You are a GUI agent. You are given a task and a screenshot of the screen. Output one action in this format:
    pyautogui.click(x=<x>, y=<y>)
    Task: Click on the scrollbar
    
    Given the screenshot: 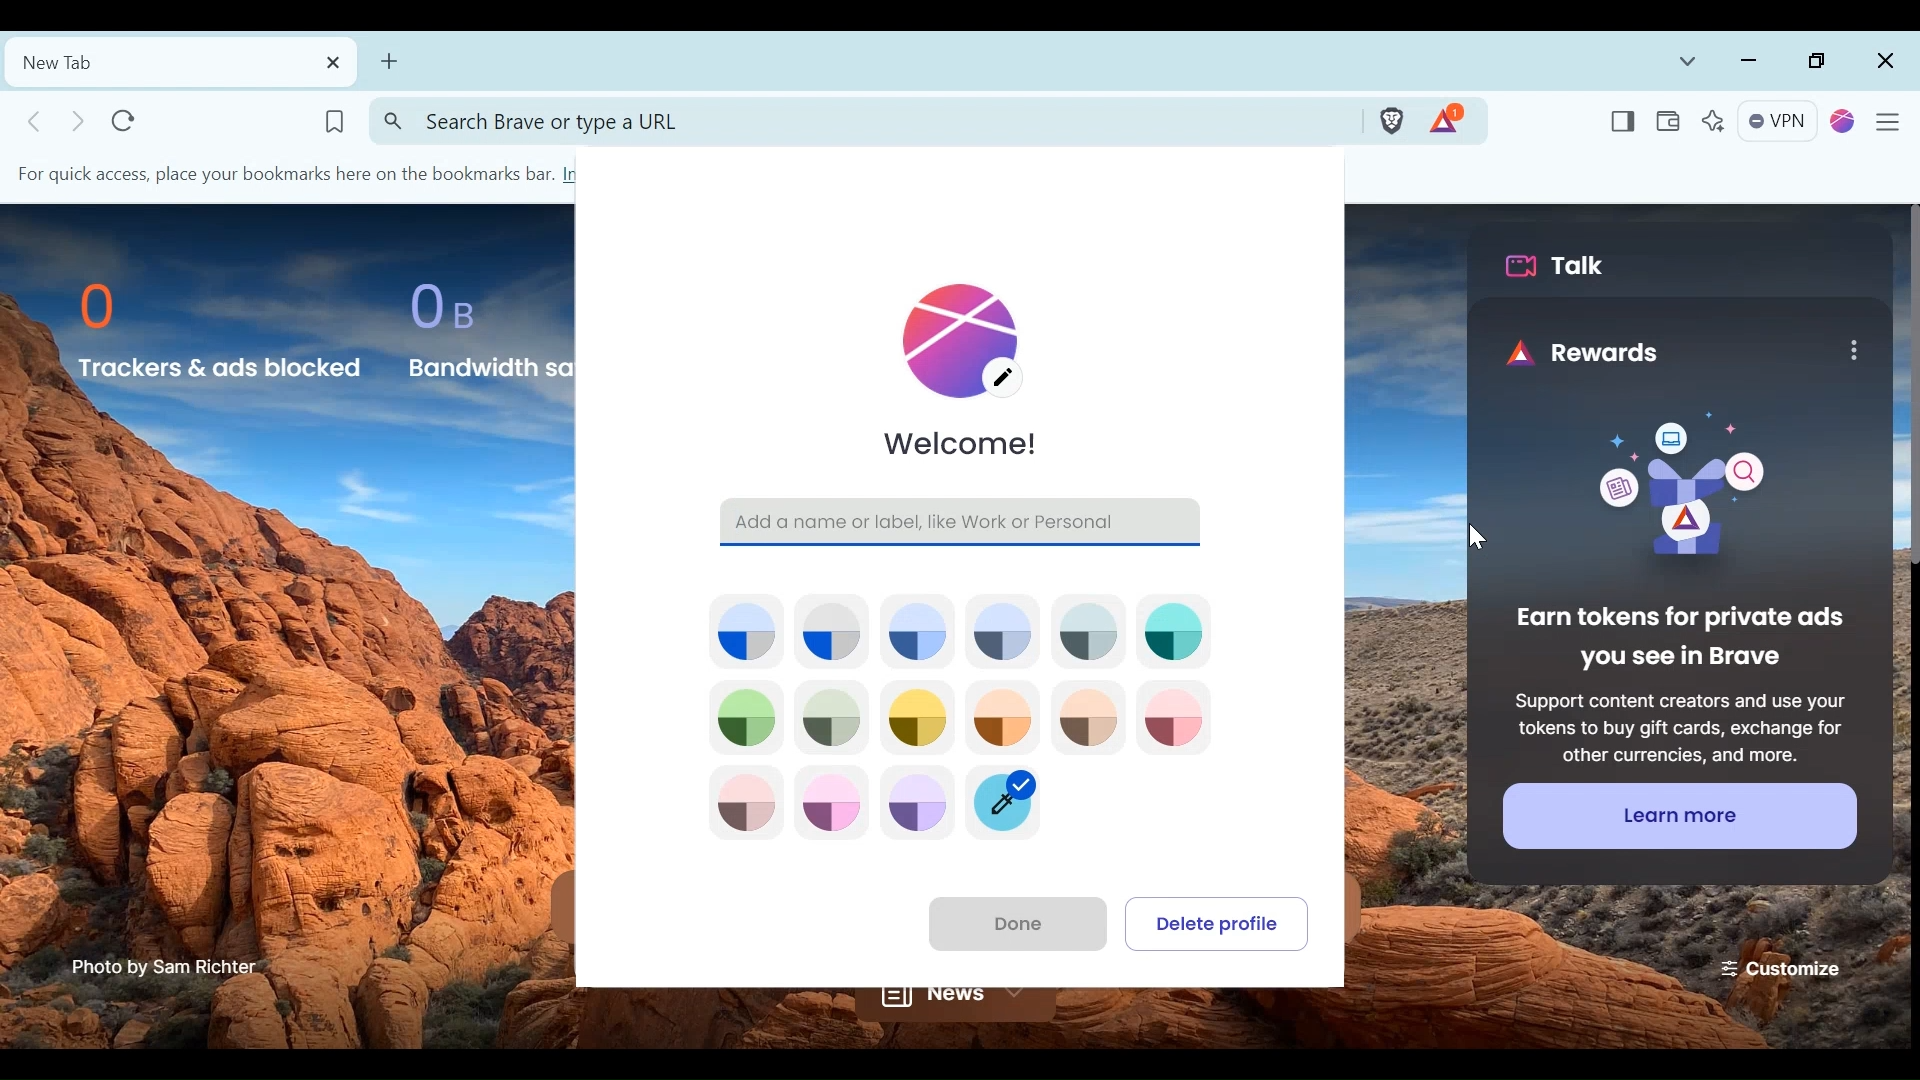 What is the action you would take?
    pyautogui.click(x=1907, y=390)
    